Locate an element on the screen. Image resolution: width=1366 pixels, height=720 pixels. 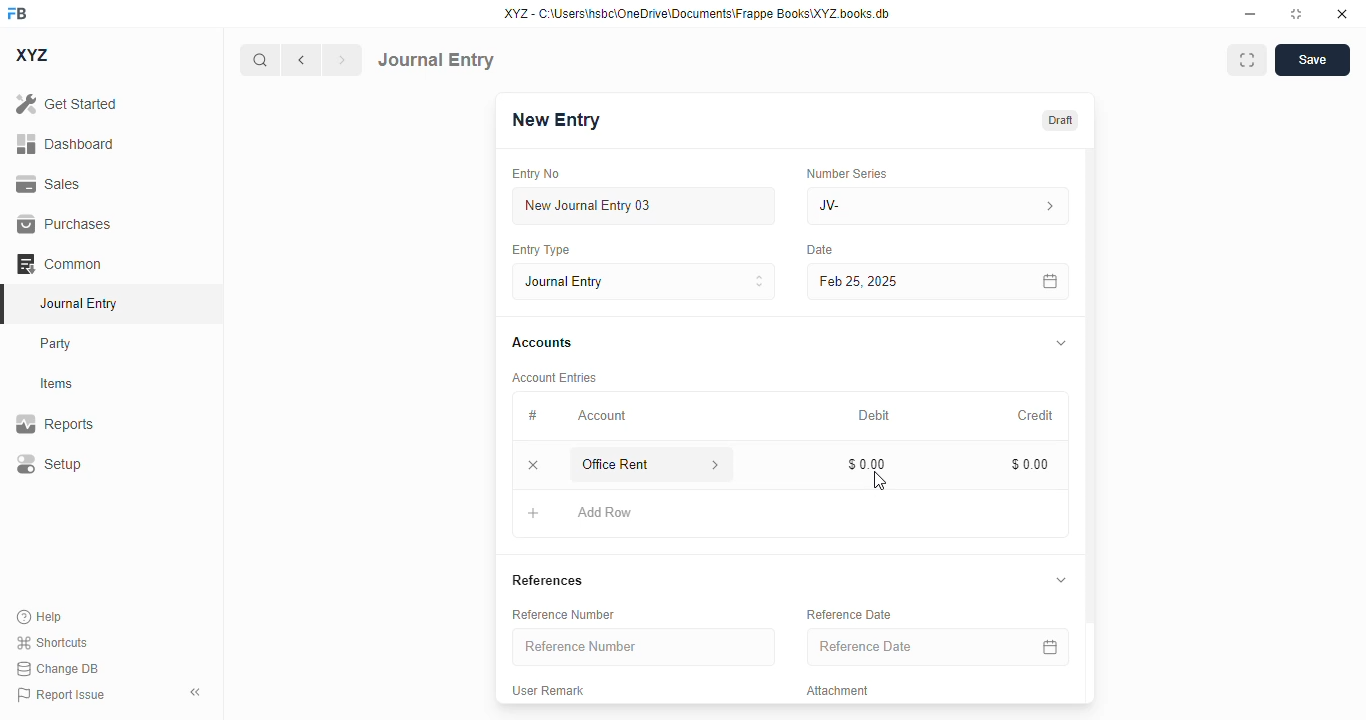
cursor is located at coordinates (879, 480).